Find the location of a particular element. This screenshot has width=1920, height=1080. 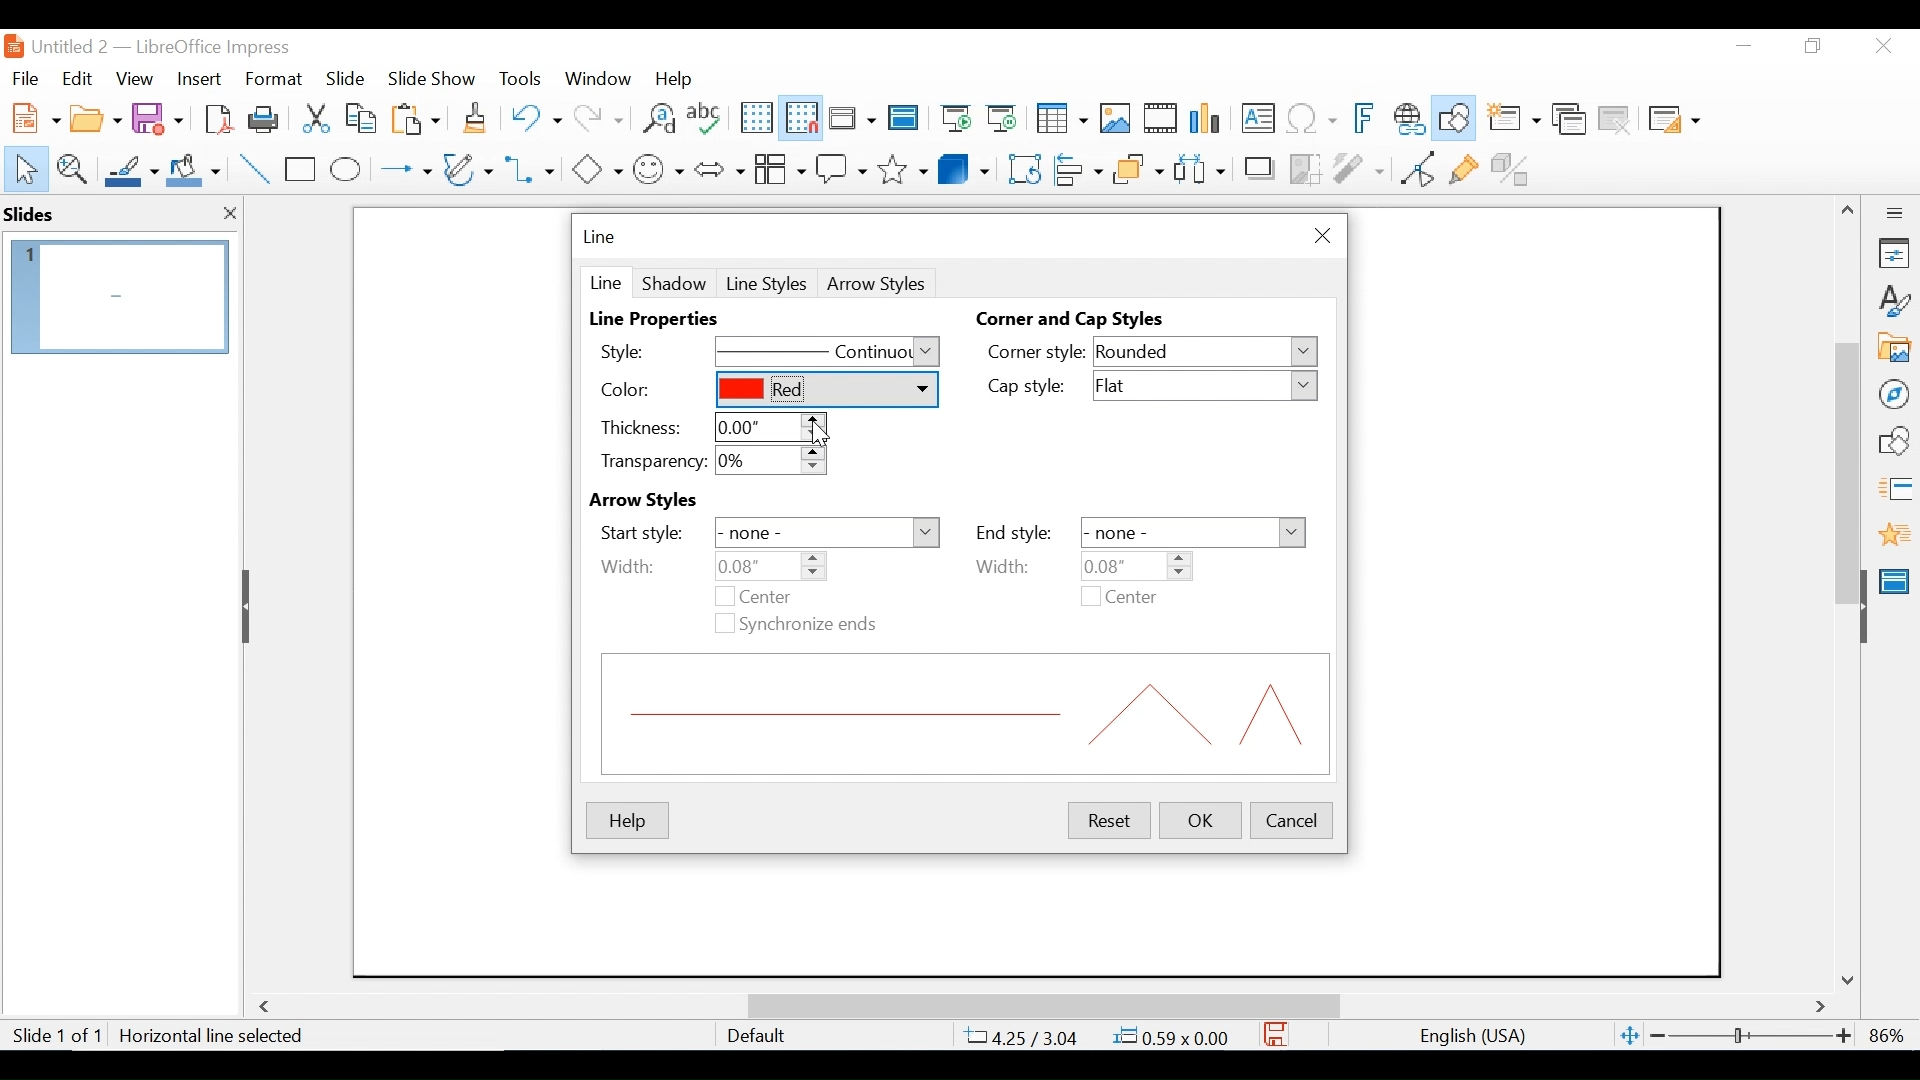

Align Objects is located at coordinates (1076, 167).